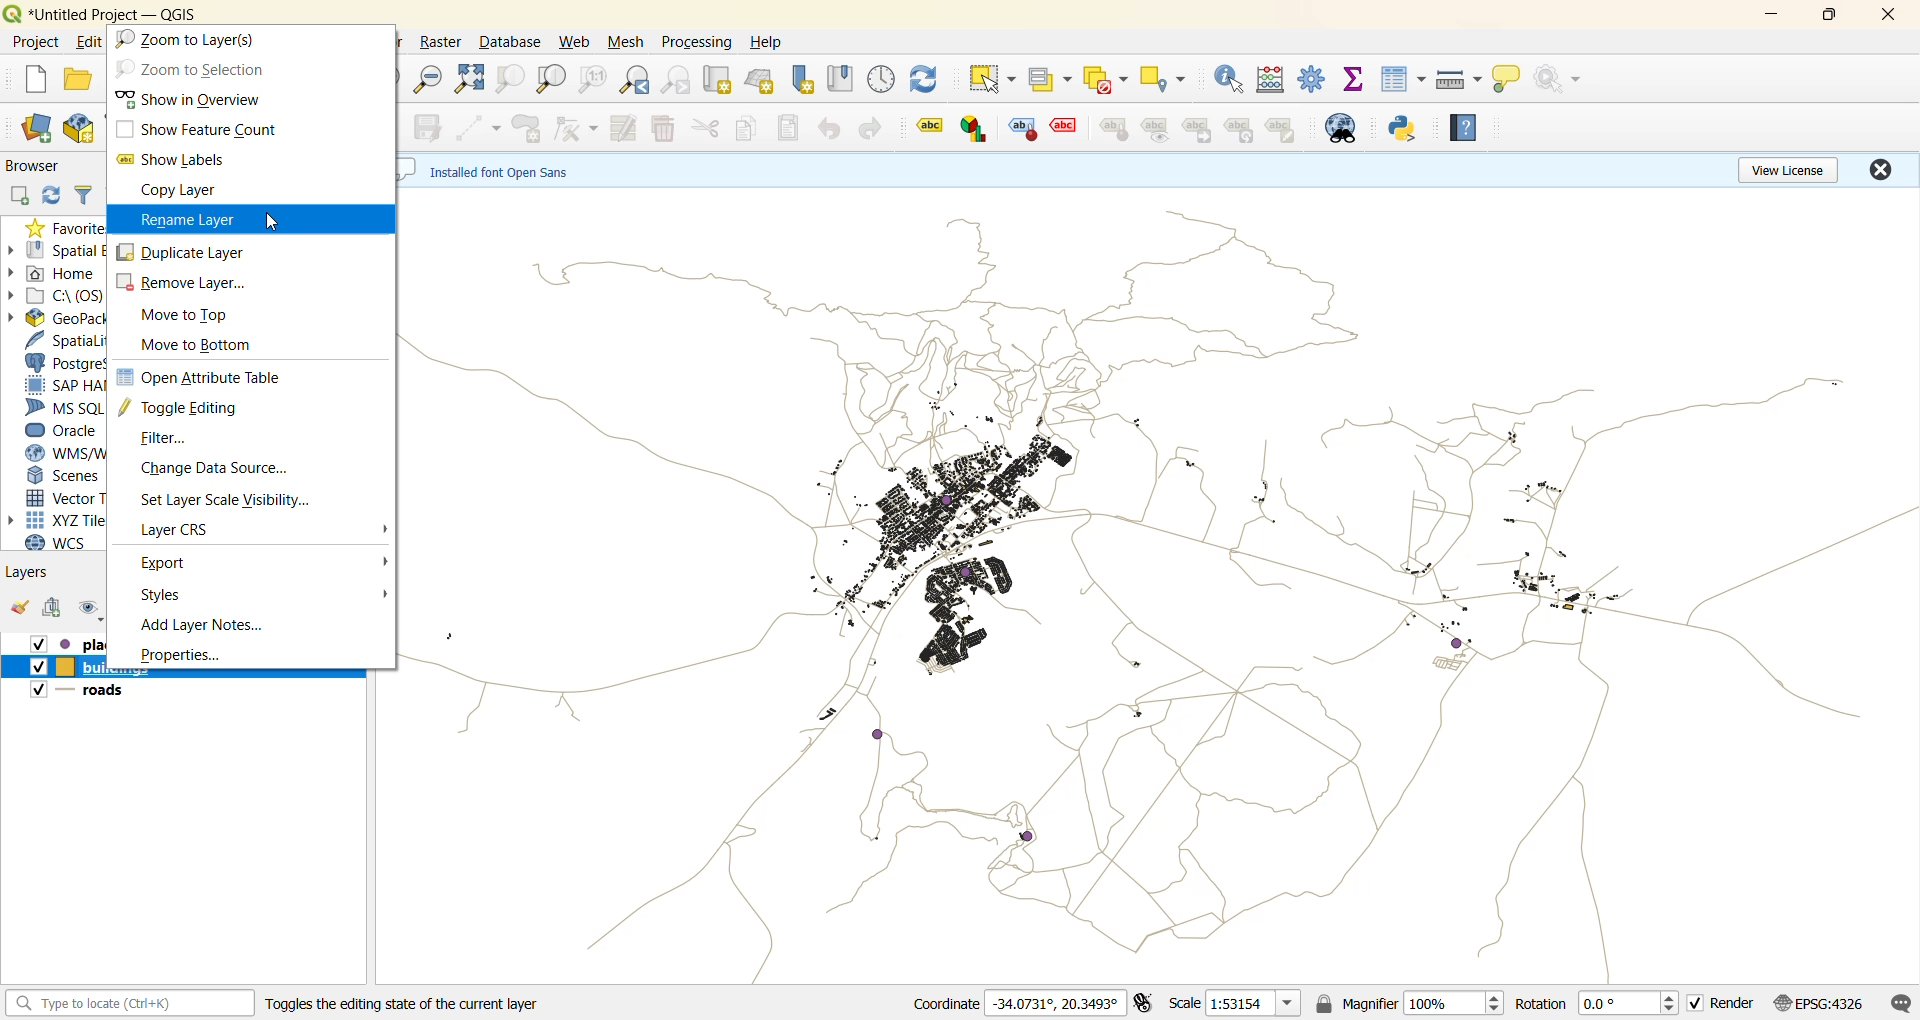 This screenshot has height=1020, width=1920. I want to click on magnifier, so click(1423, 1006).